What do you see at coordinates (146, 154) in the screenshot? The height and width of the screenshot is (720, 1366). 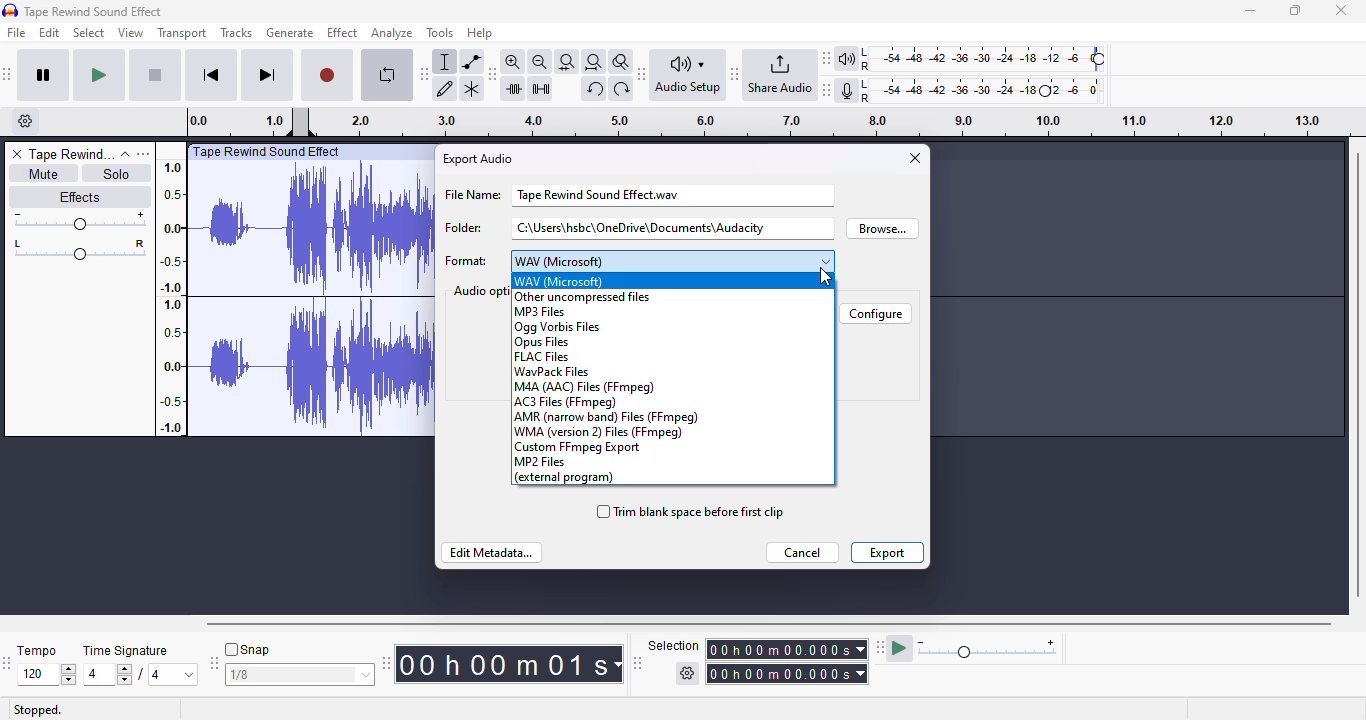 I see `open menu` at bounding box center [146, 154].